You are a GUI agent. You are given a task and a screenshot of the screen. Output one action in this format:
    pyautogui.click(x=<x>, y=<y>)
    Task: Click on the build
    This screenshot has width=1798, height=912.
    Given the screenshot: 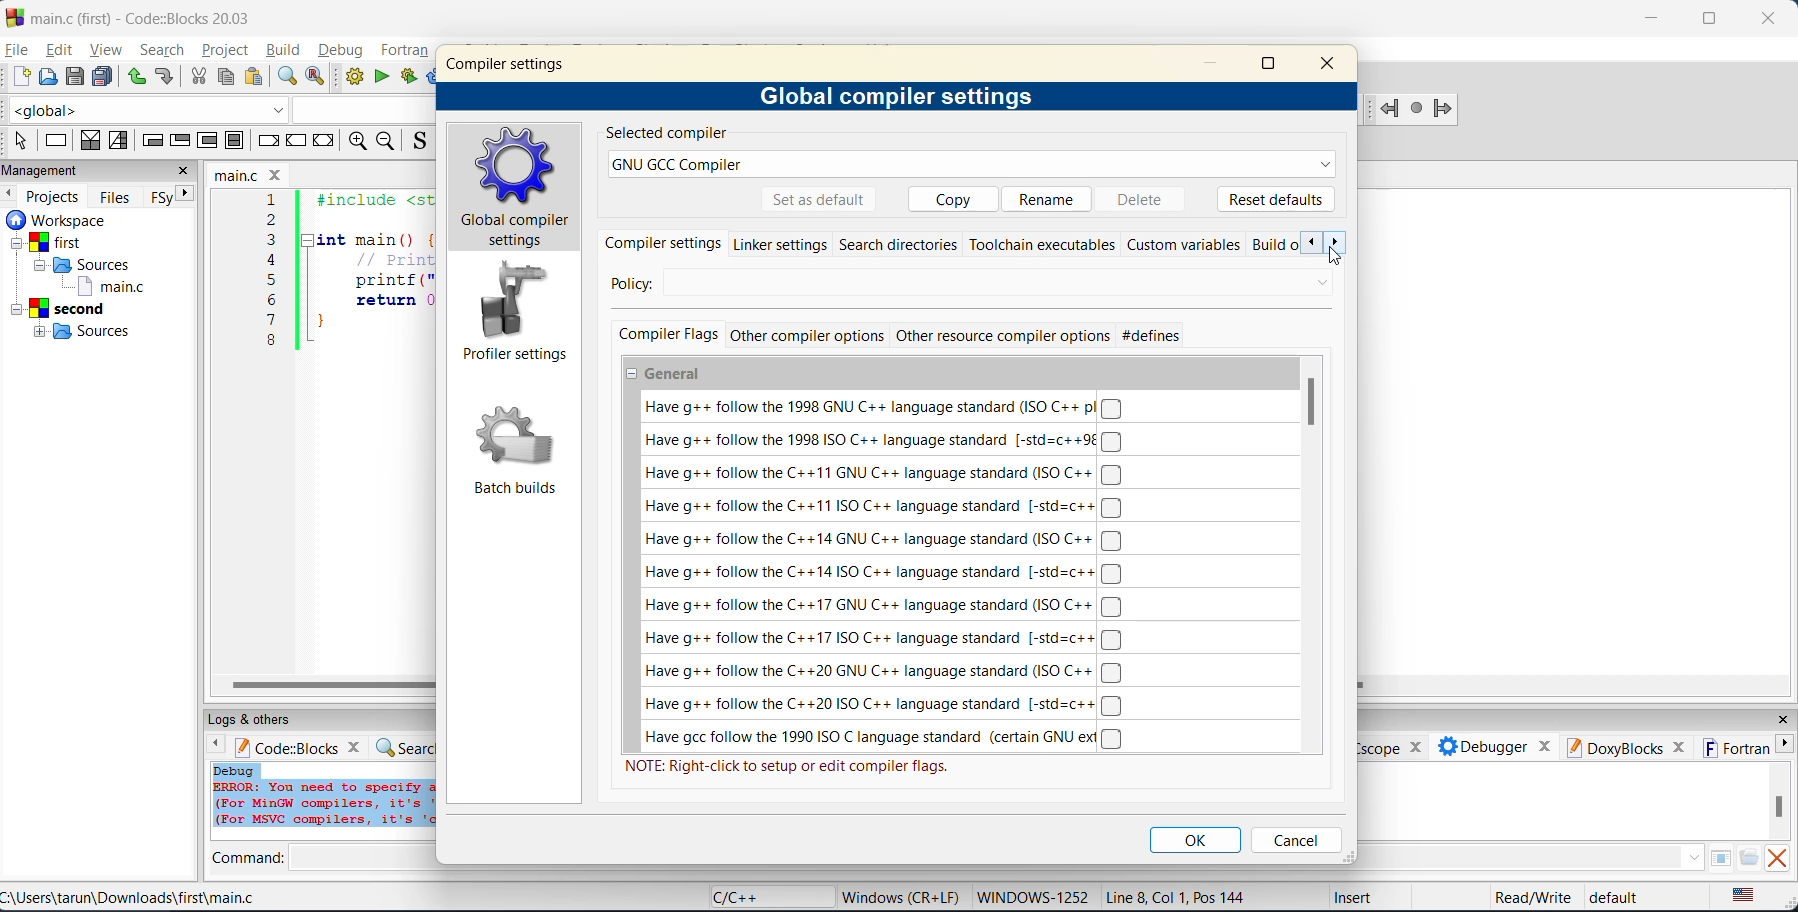 What is the action you would take?
    pyautogui.click(x=355, y=78)
    